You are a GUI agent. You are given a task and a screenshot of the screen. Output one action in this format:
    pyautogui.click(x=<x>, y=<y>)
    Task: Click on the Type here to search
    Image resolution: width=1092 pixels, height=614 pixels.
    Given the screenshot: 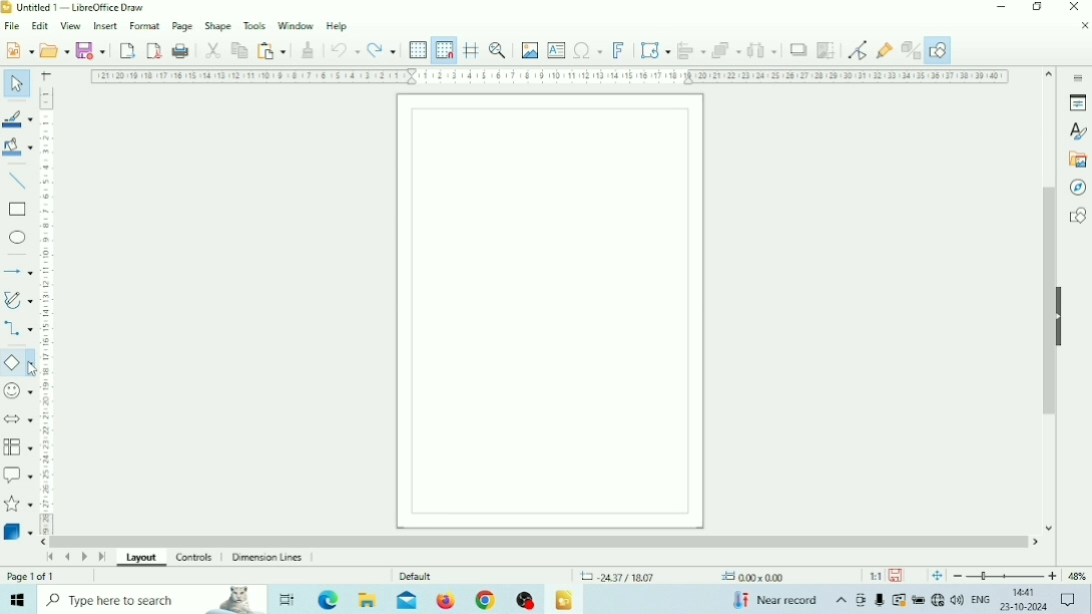 What is the action you would take?
    pyautogui.click(x=152, y=599)
    